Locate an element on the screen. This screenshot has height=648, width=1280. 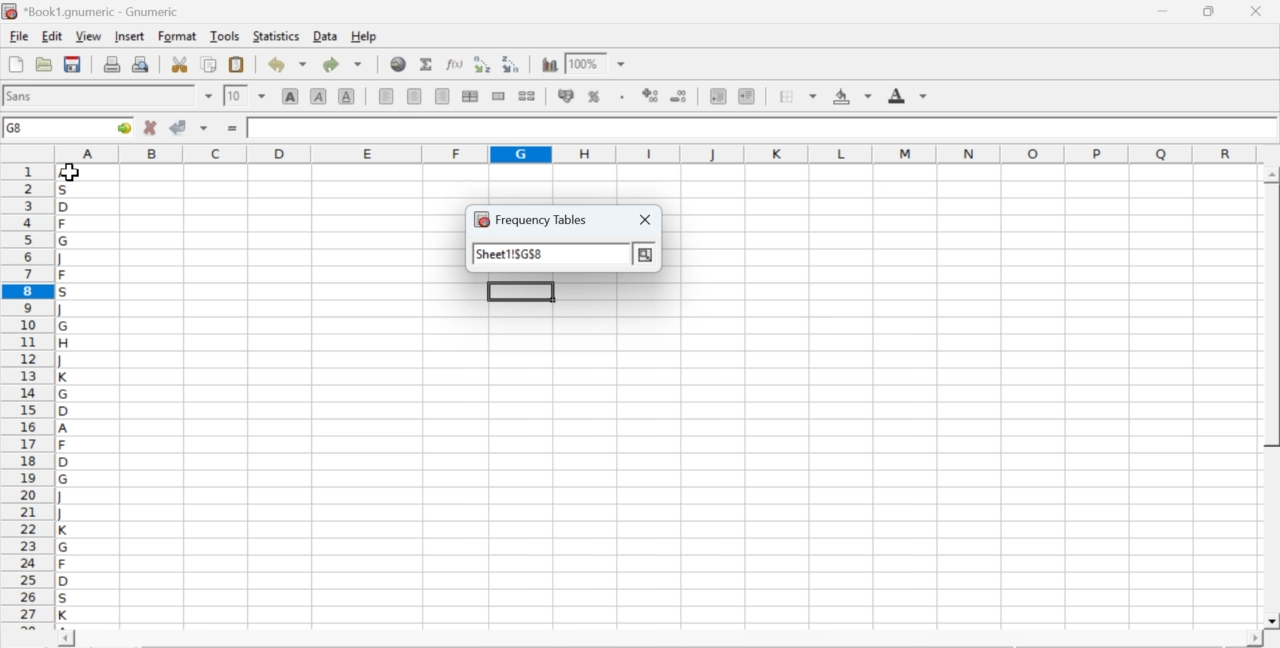
format selection as accounting is located at coordinates (566, 95).